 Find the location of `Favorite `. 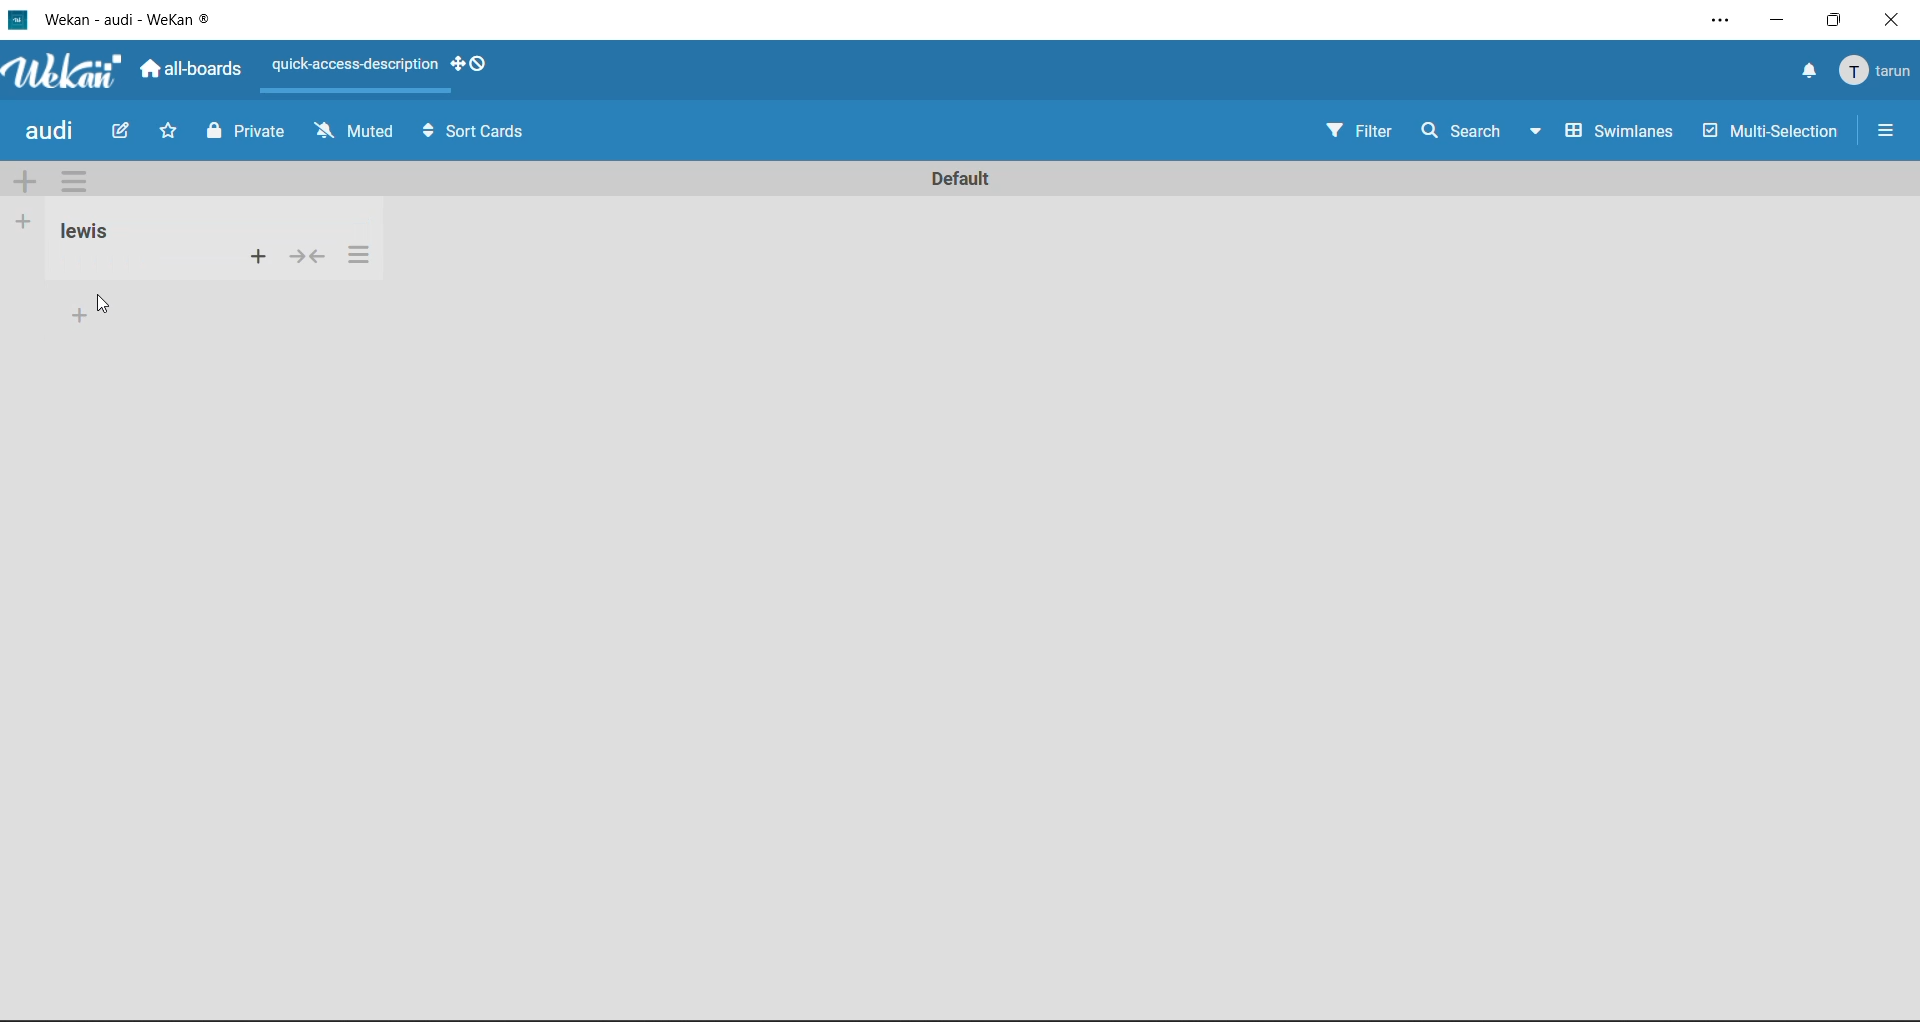

Favorite  is located at coordinates (169, 131).